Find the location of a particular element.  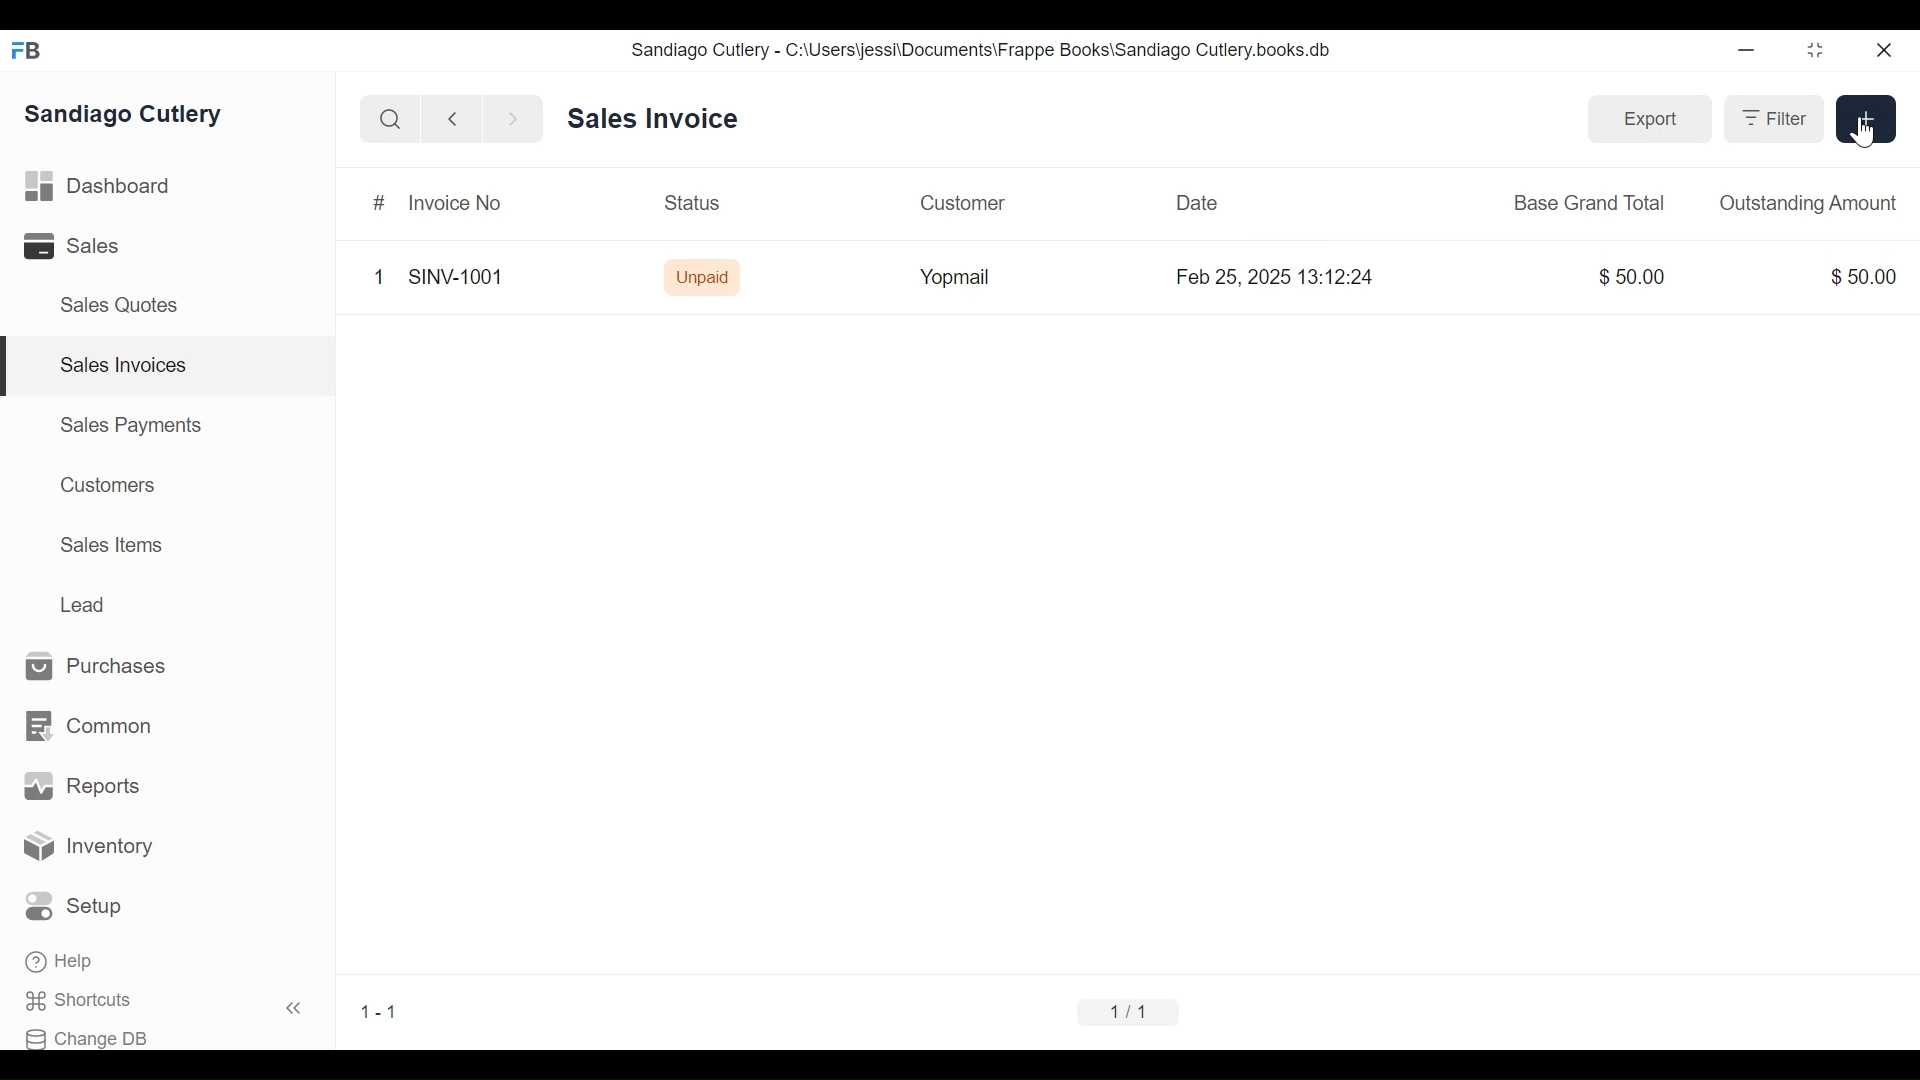

Unpaid is located at coordinates (697, 279).